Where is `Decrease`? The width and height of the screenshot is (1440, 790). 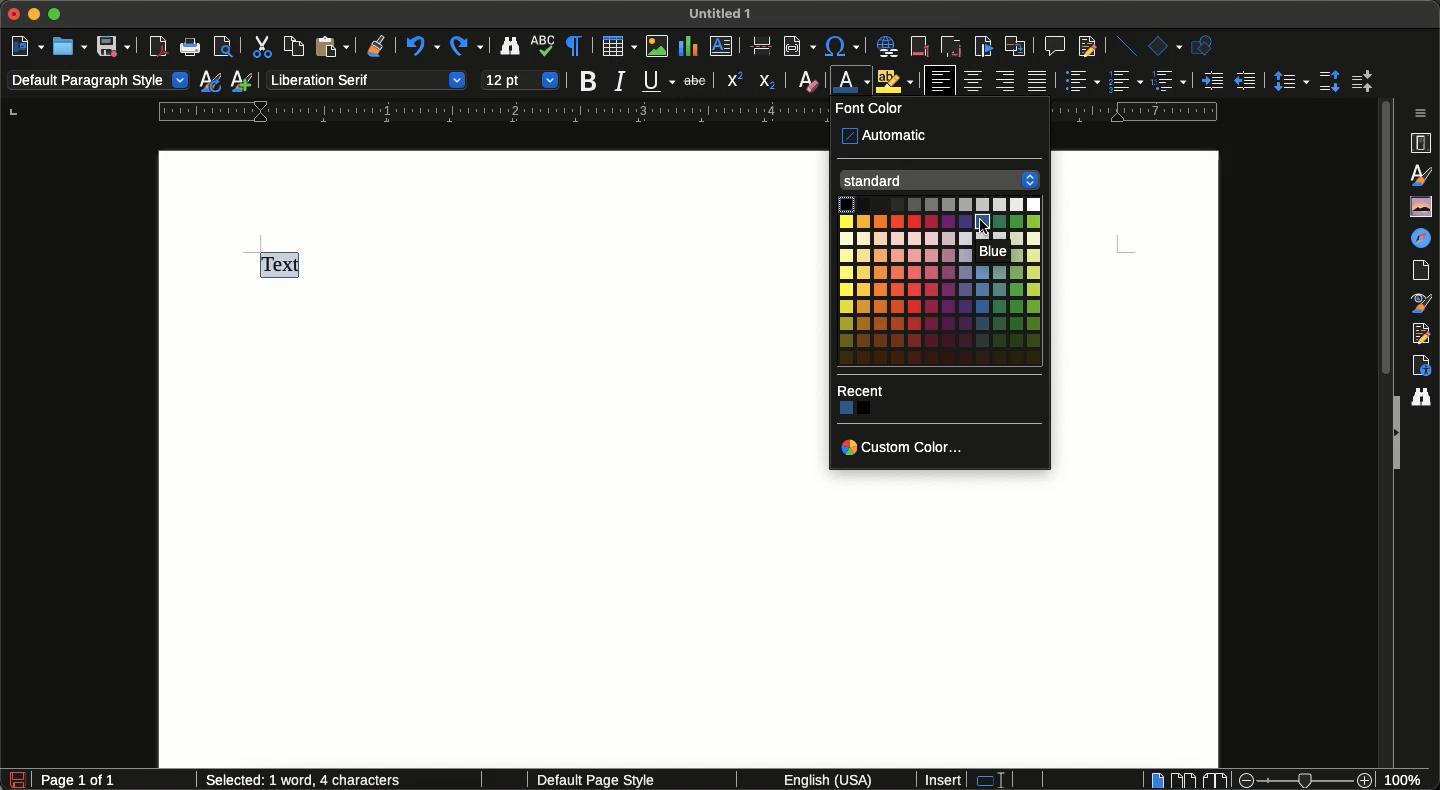
Decrease is located at coordinates (1244, 80).